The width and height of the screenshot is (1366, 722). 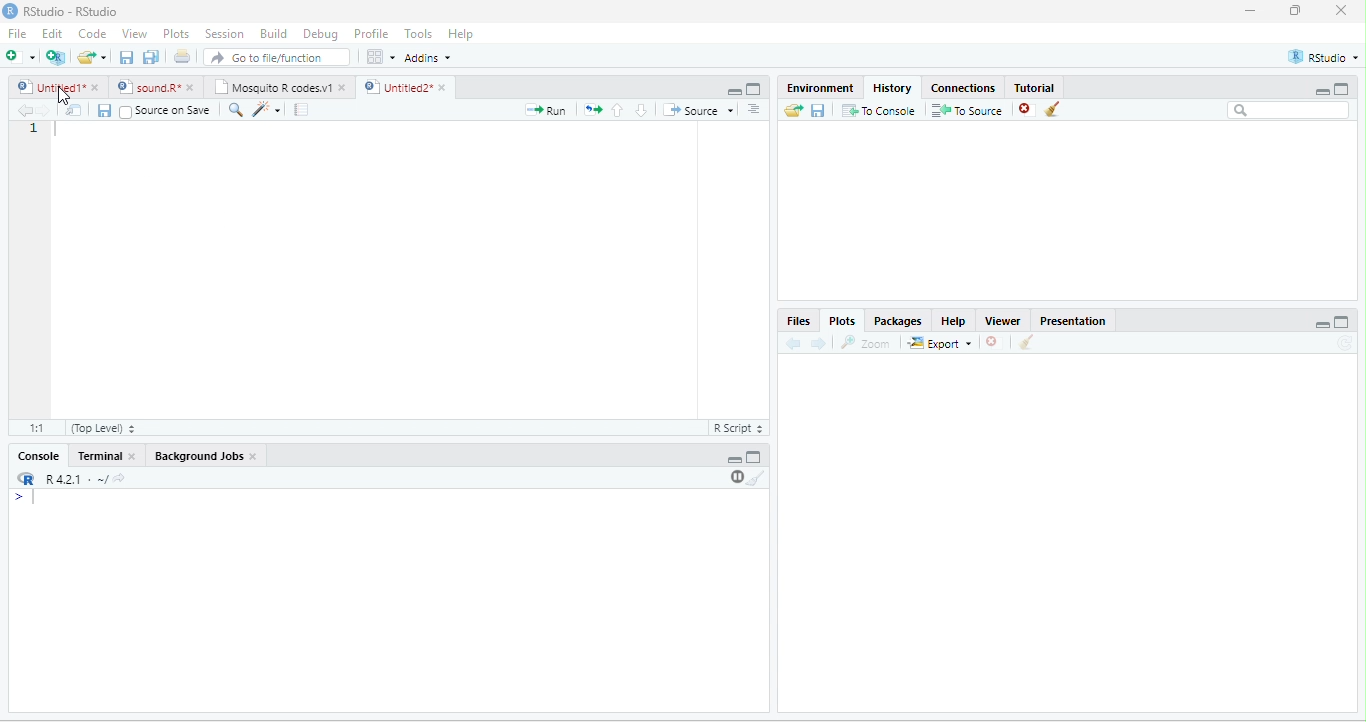 I want to click on save all, so click(x=150, y=57).